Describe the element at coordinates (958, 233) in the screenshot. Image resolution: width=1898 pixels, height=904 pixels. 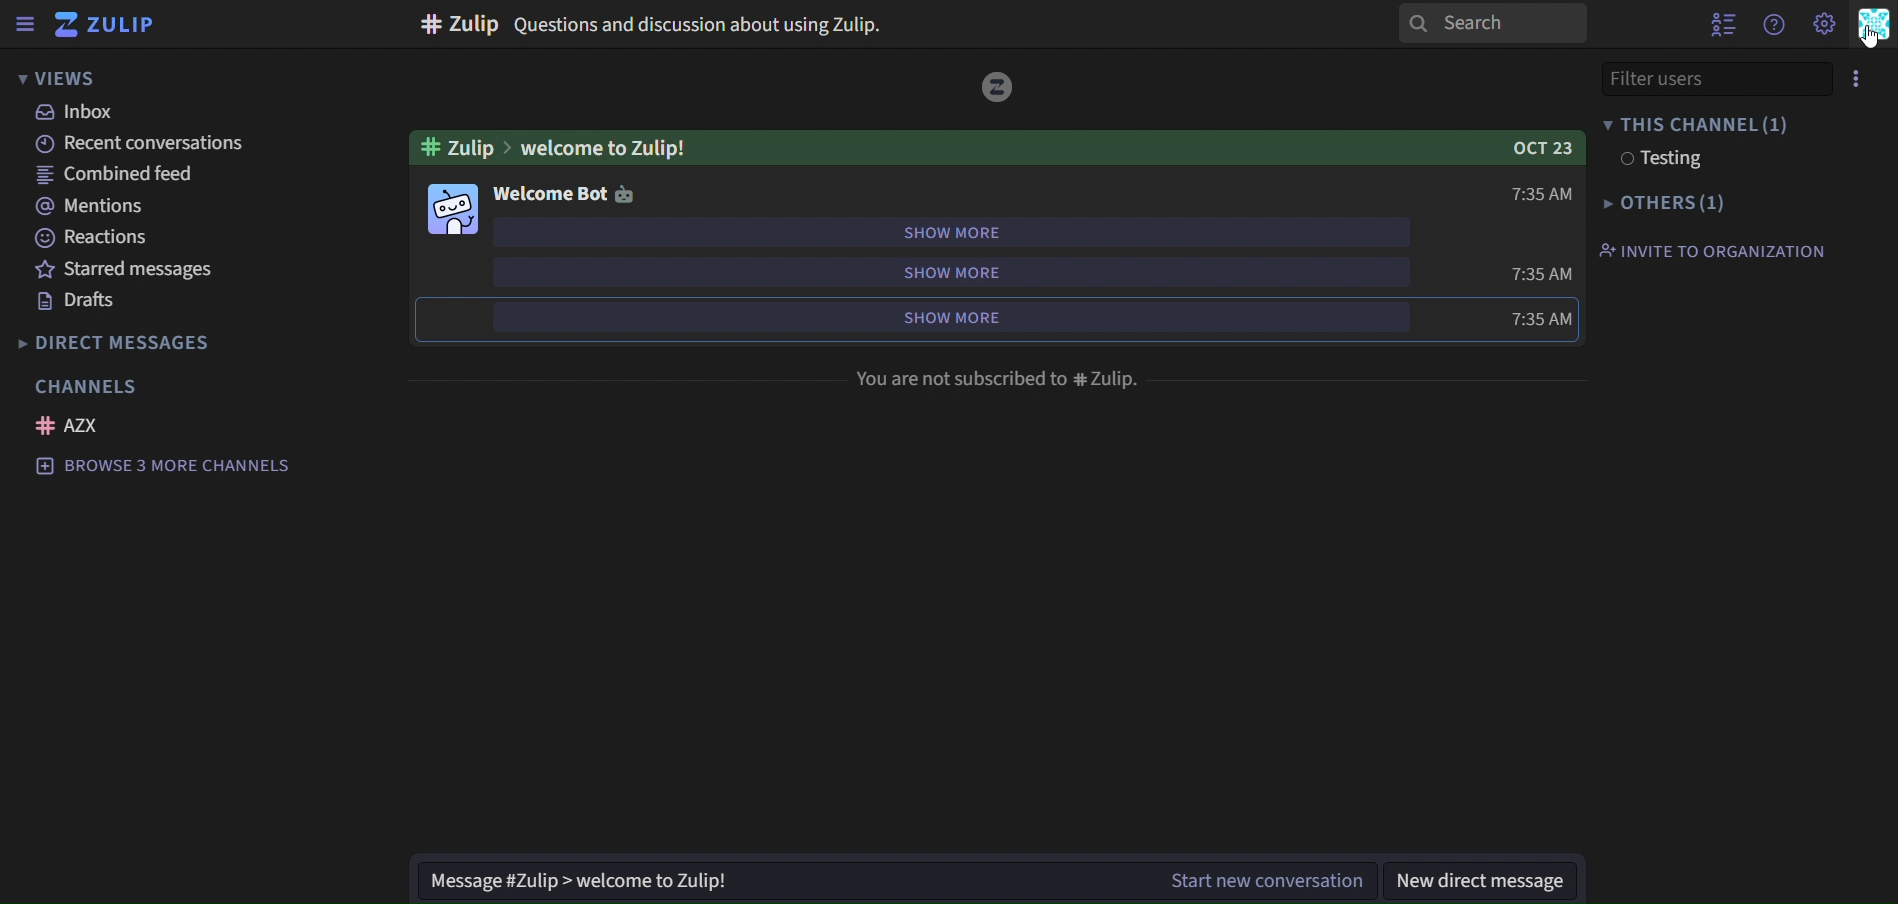
I see `show more` at that location.